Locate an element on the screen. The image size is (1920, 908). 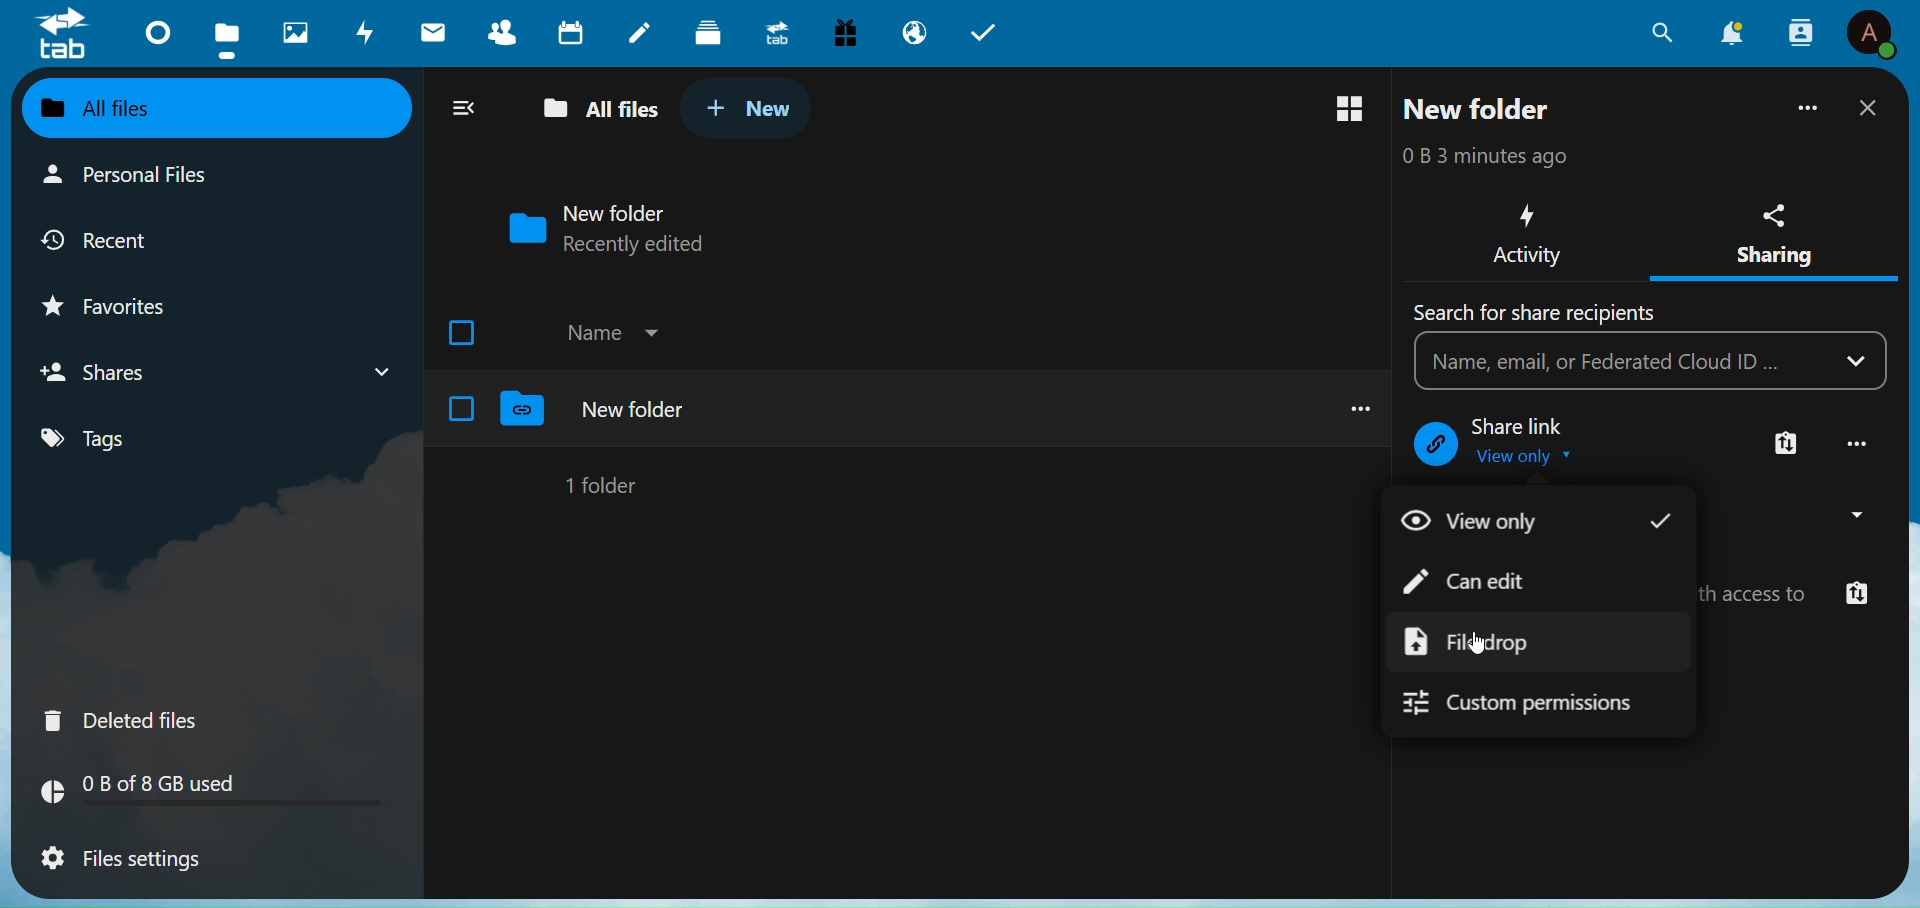
New Folder is located at coordinates (1481, 109).